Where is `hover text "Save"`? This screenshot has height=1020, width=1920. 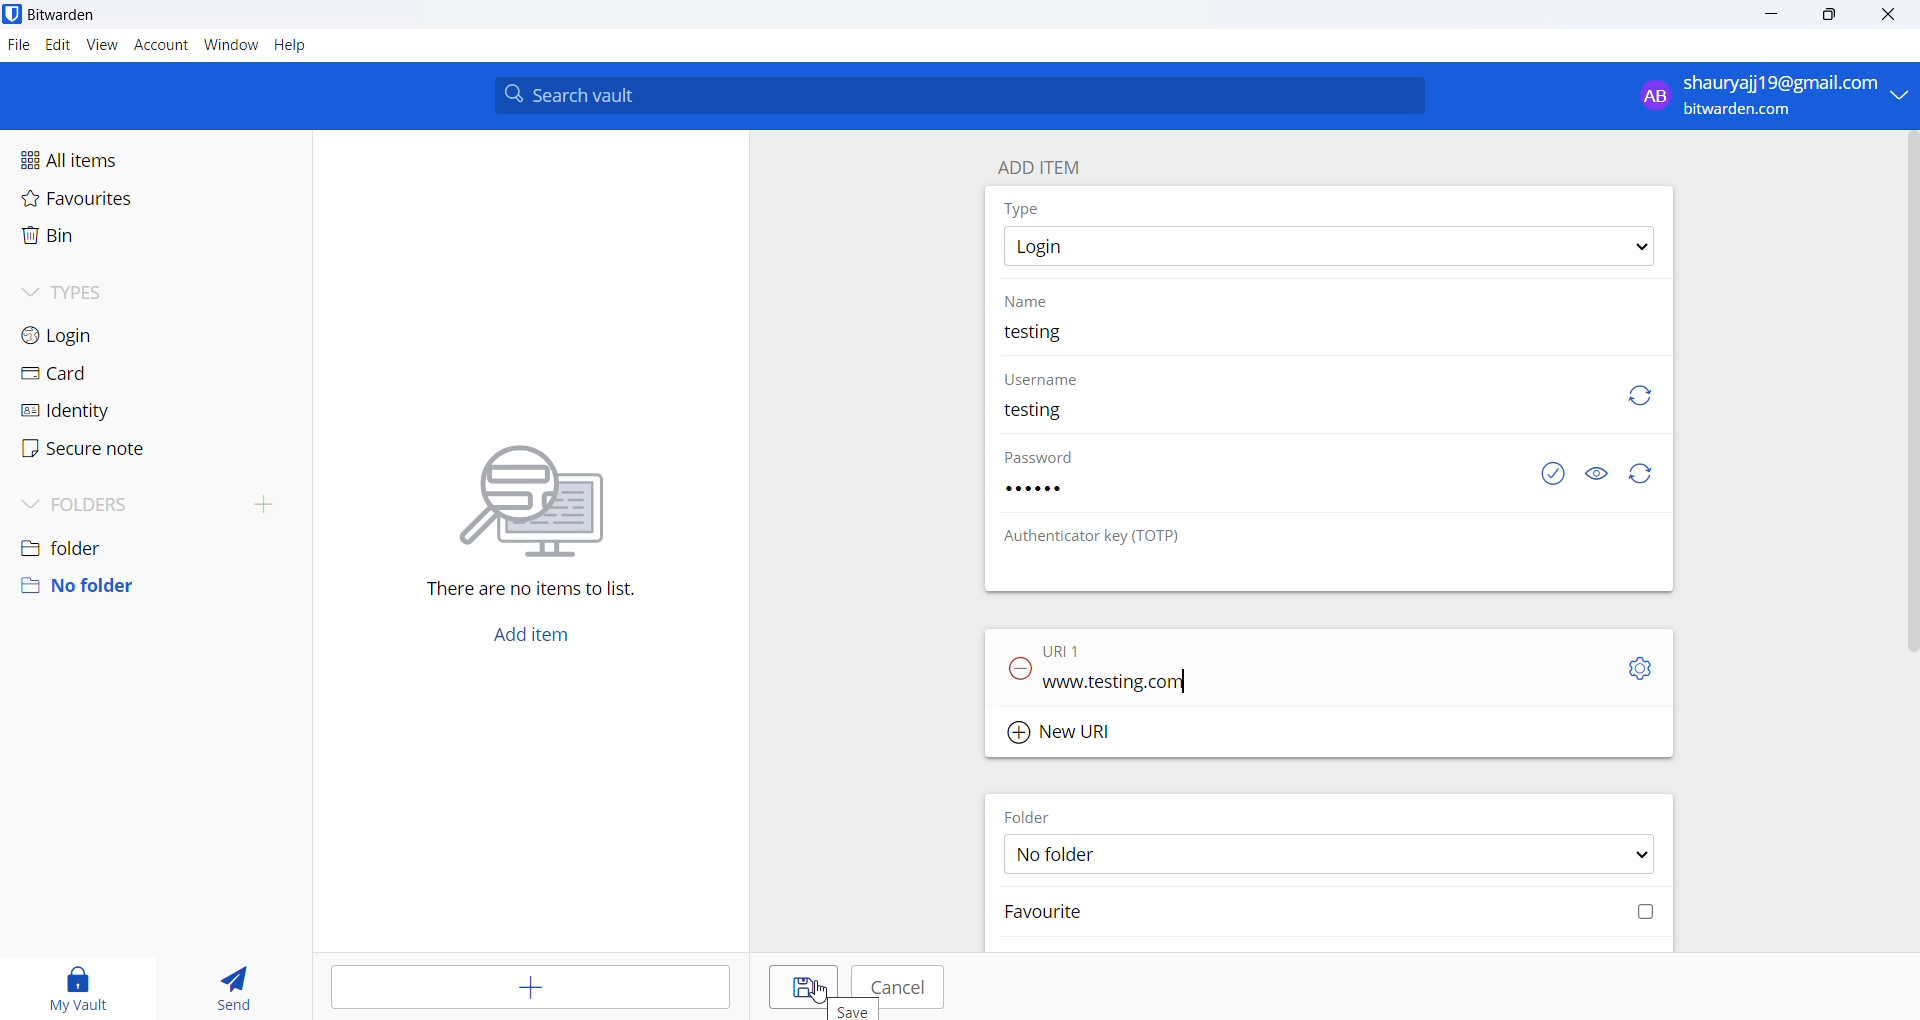 hover text "Save" is located at coordinates (854, 1011).